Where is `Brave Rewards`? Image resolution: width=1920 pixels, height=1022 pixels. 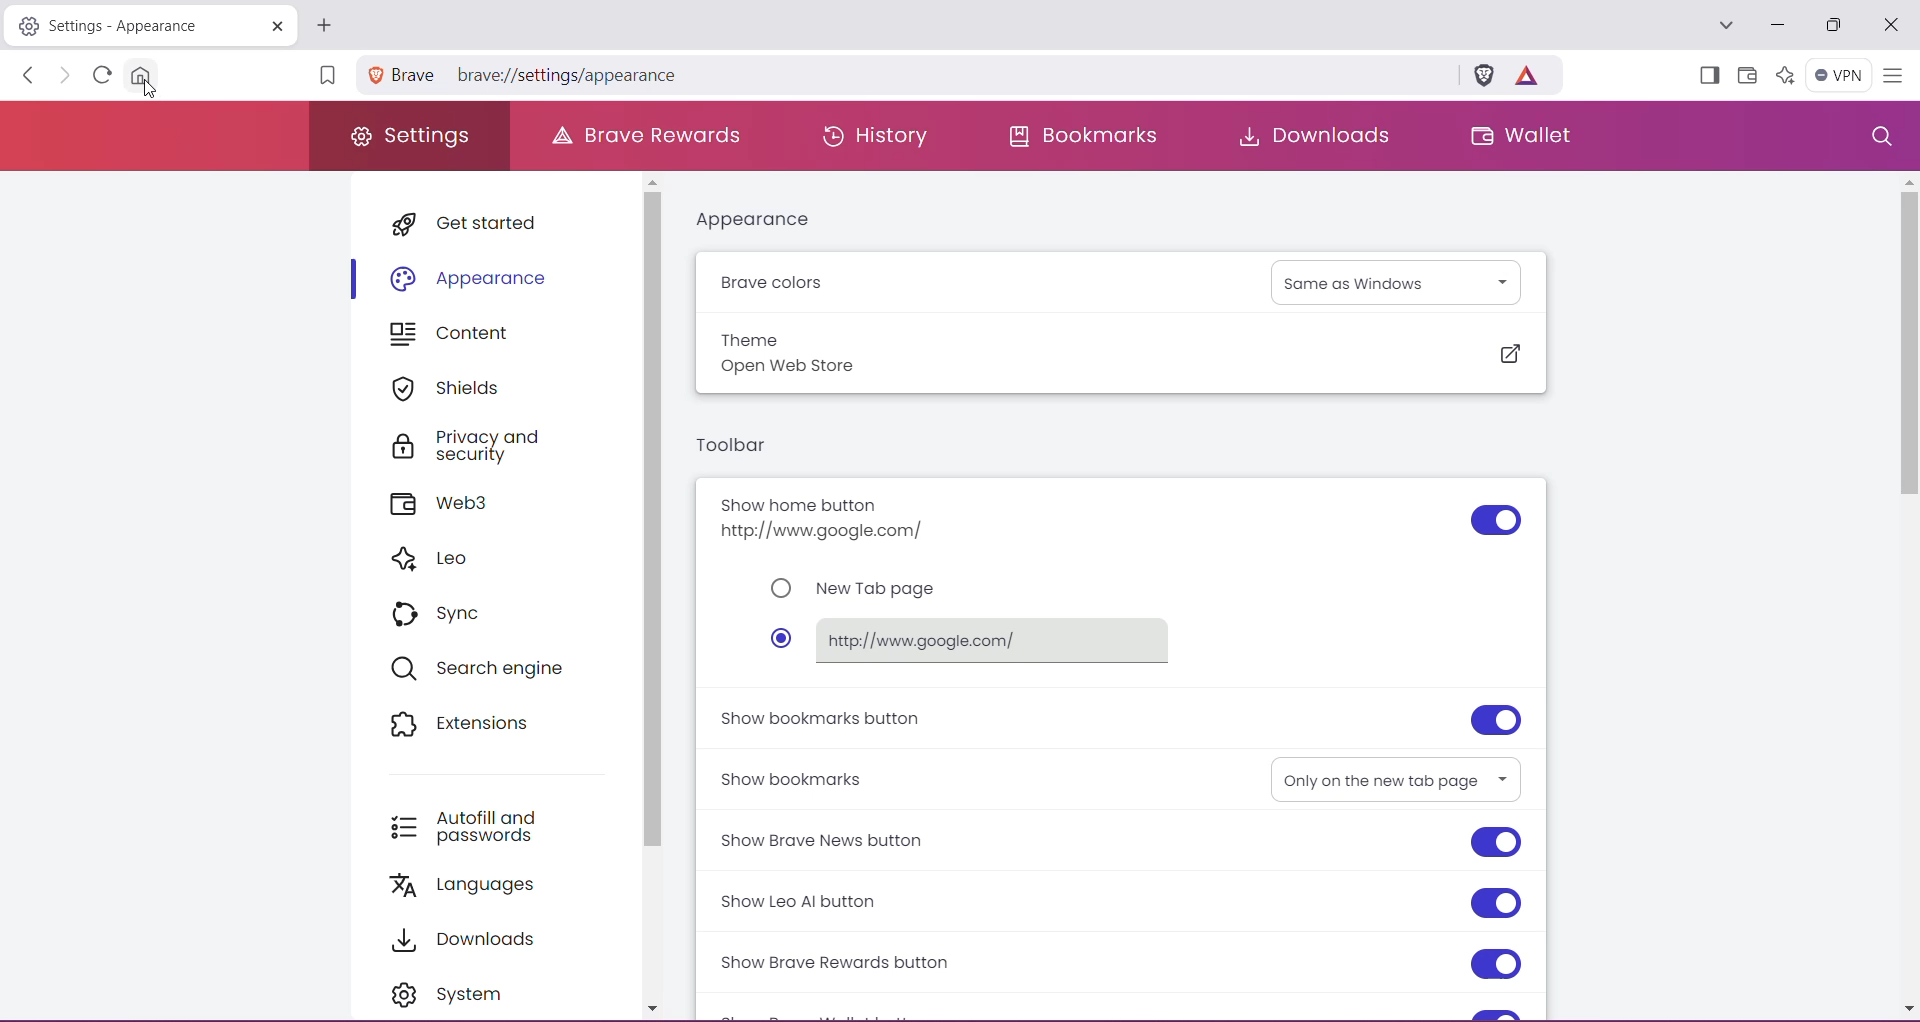 Brave Rewards is located at coordinates (650, 134).